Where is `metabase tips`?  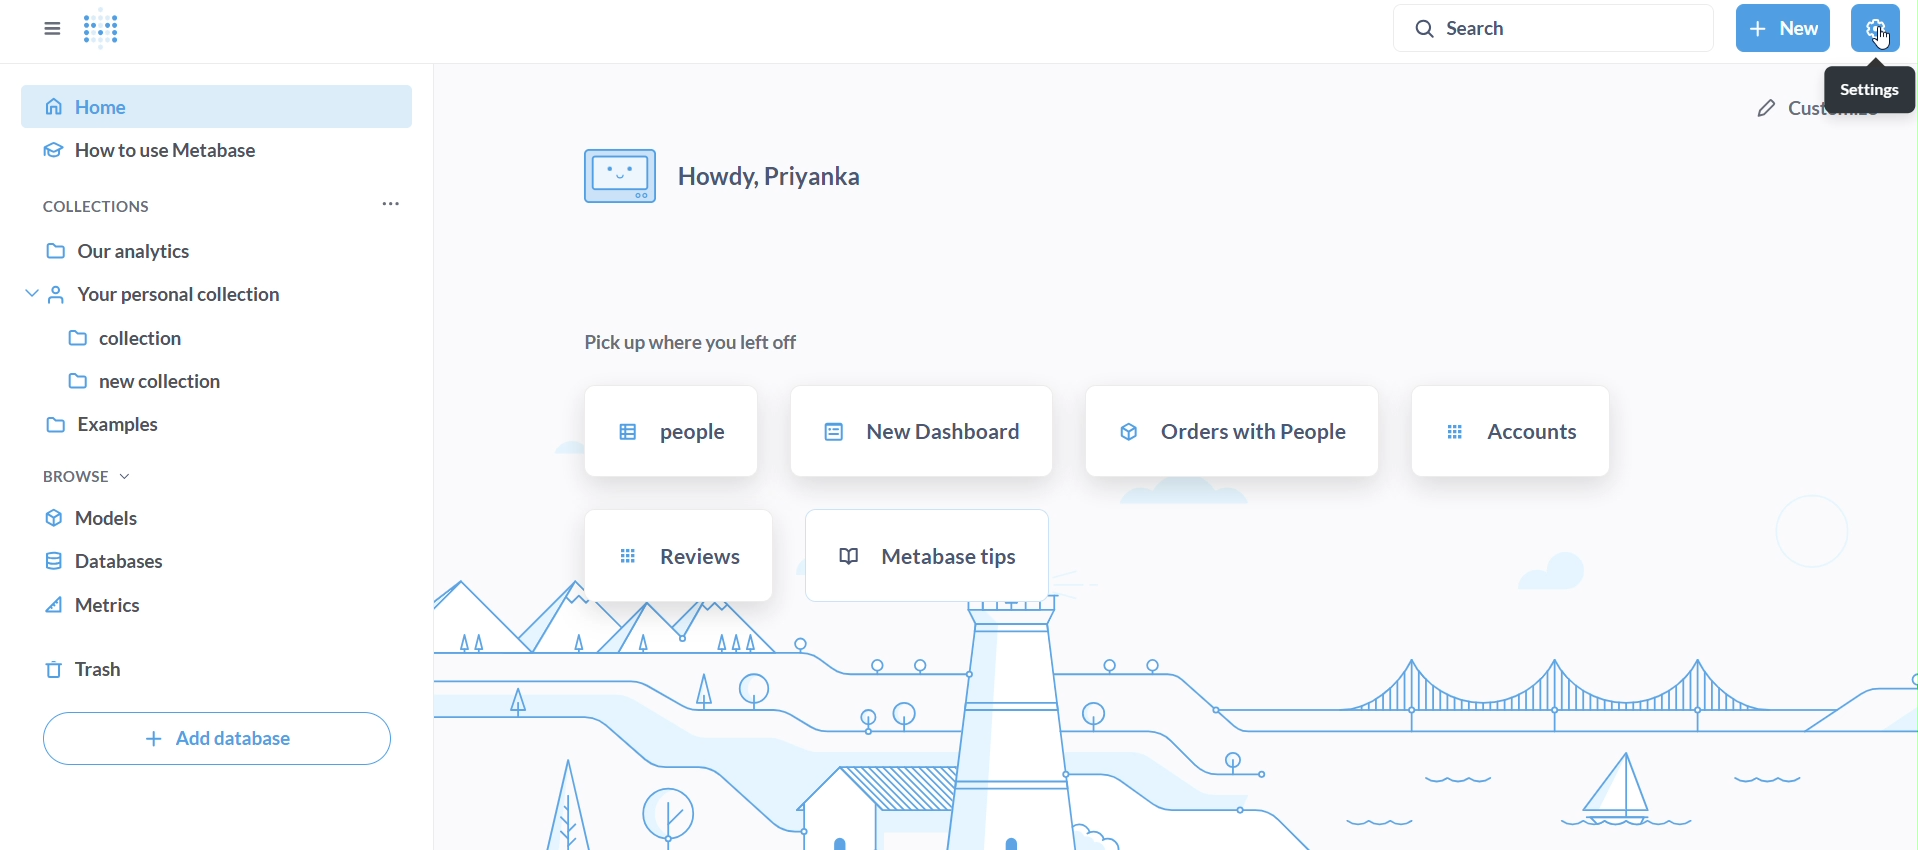
metabase tips is located at coordinates (930, 553).